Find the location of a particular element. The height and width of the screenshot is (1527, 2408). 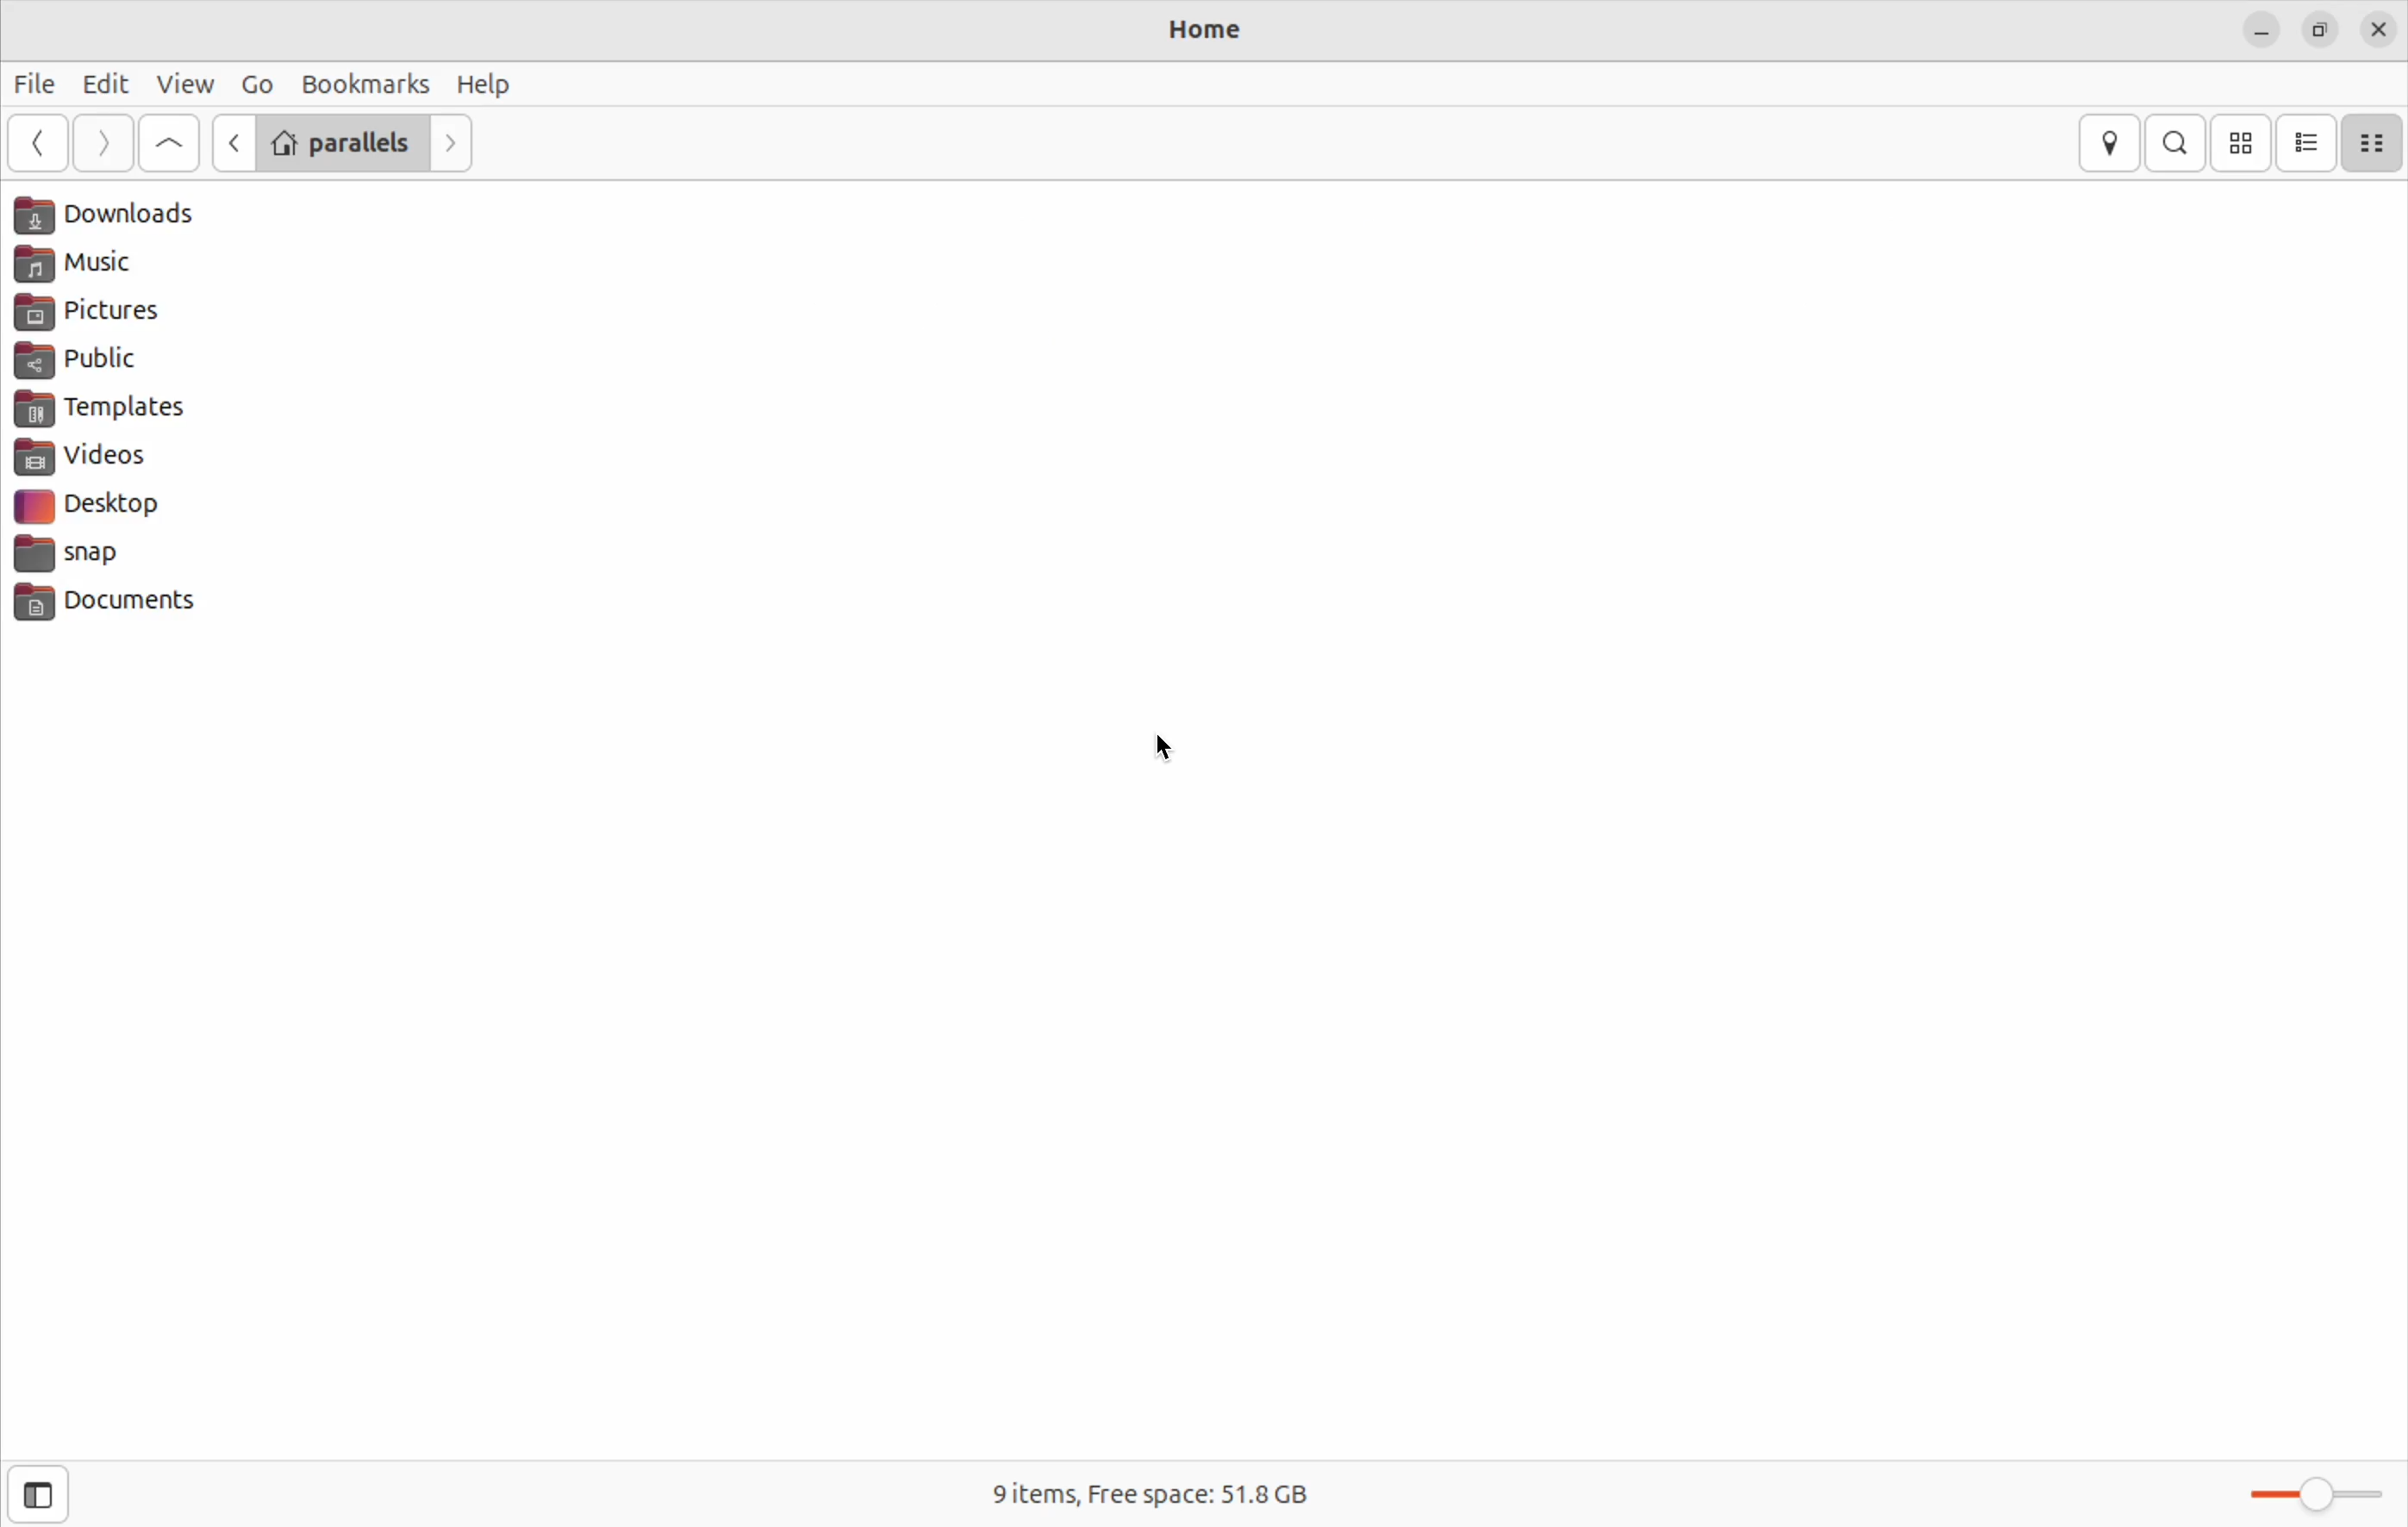

compact view is located at coordinates (2375, 144).